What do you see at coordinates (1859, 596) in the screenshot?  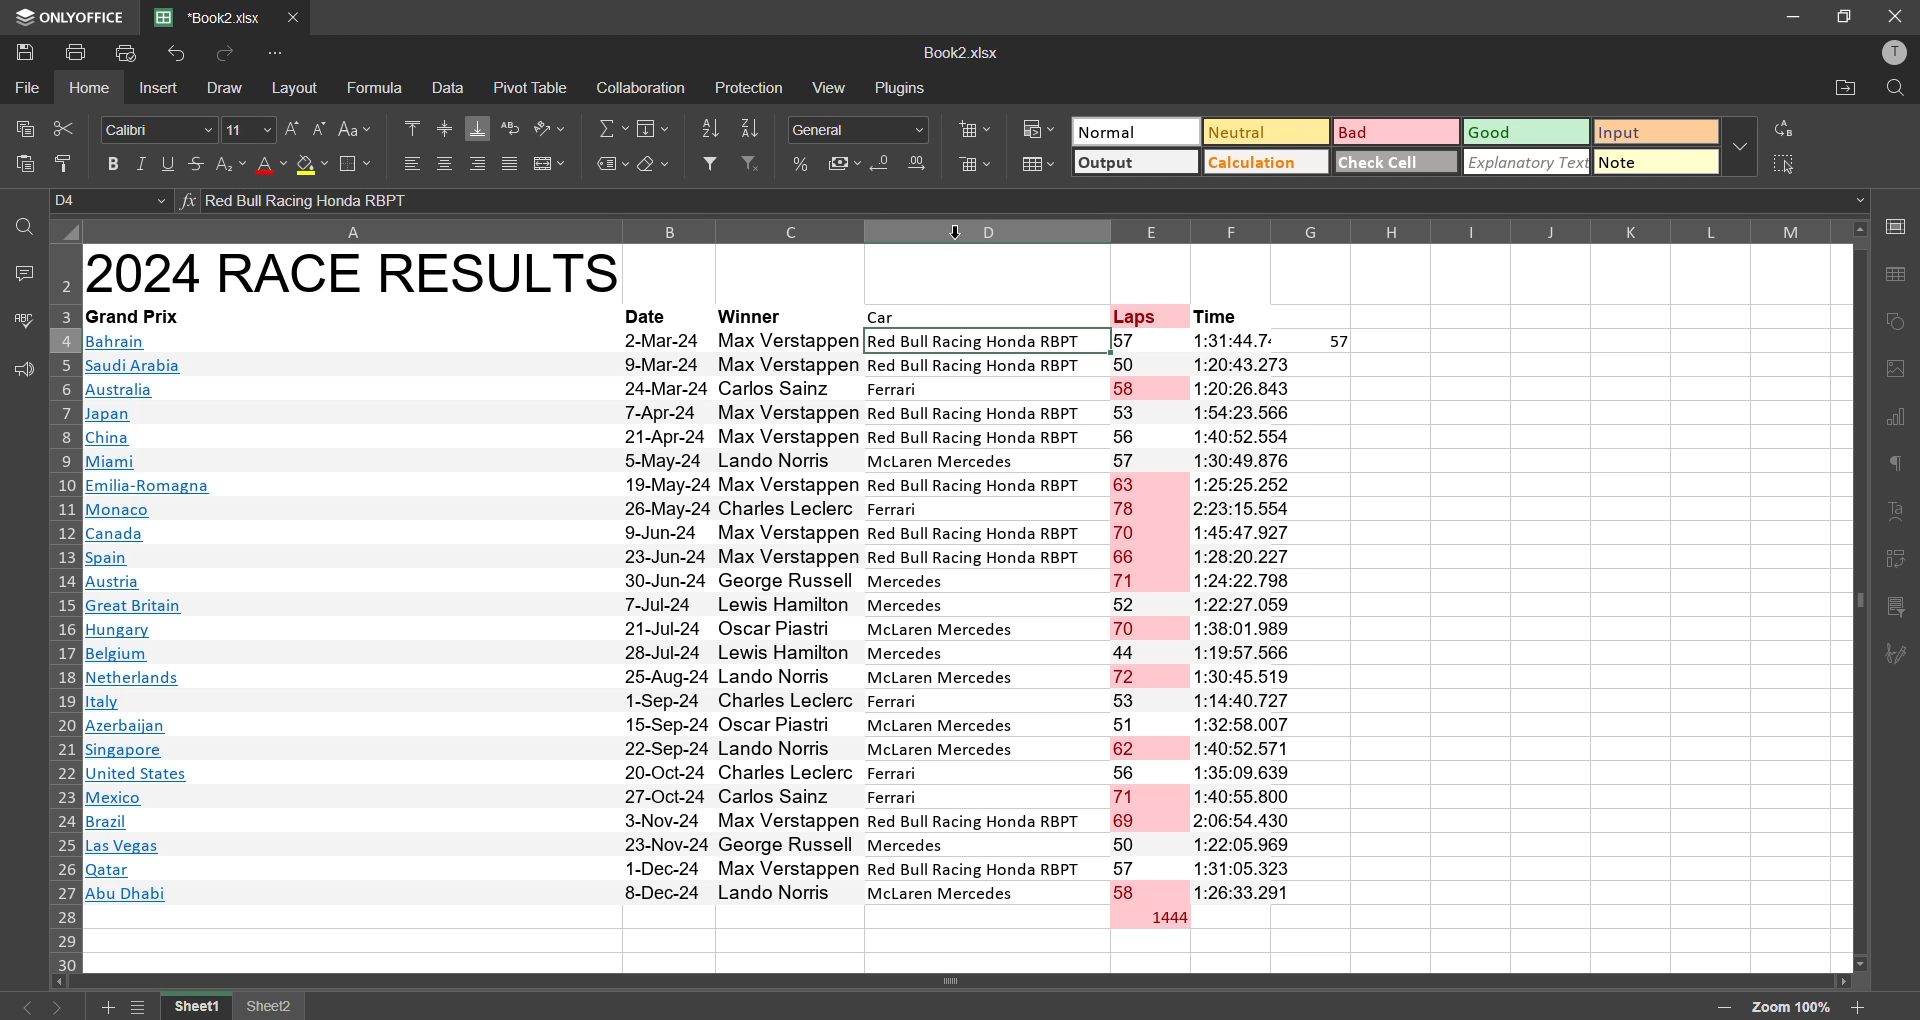 I see `scrollbar` at bounding box center [1859, 596].